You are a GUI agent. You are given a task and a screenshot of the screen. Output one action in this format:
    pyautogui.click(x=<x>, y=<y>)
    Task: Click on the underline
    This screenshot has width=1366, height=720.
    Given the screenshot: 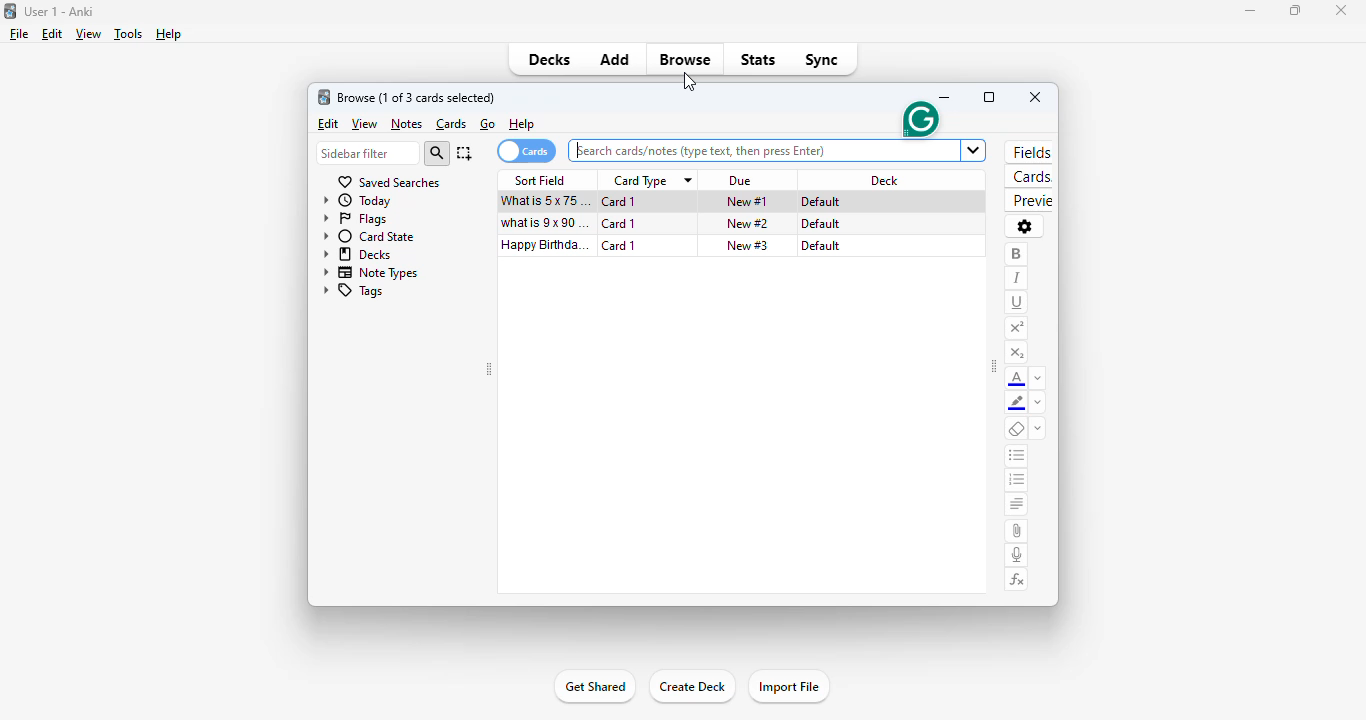 What is the action you would take?
    pyautogui.click(x=1017, y=303)
    